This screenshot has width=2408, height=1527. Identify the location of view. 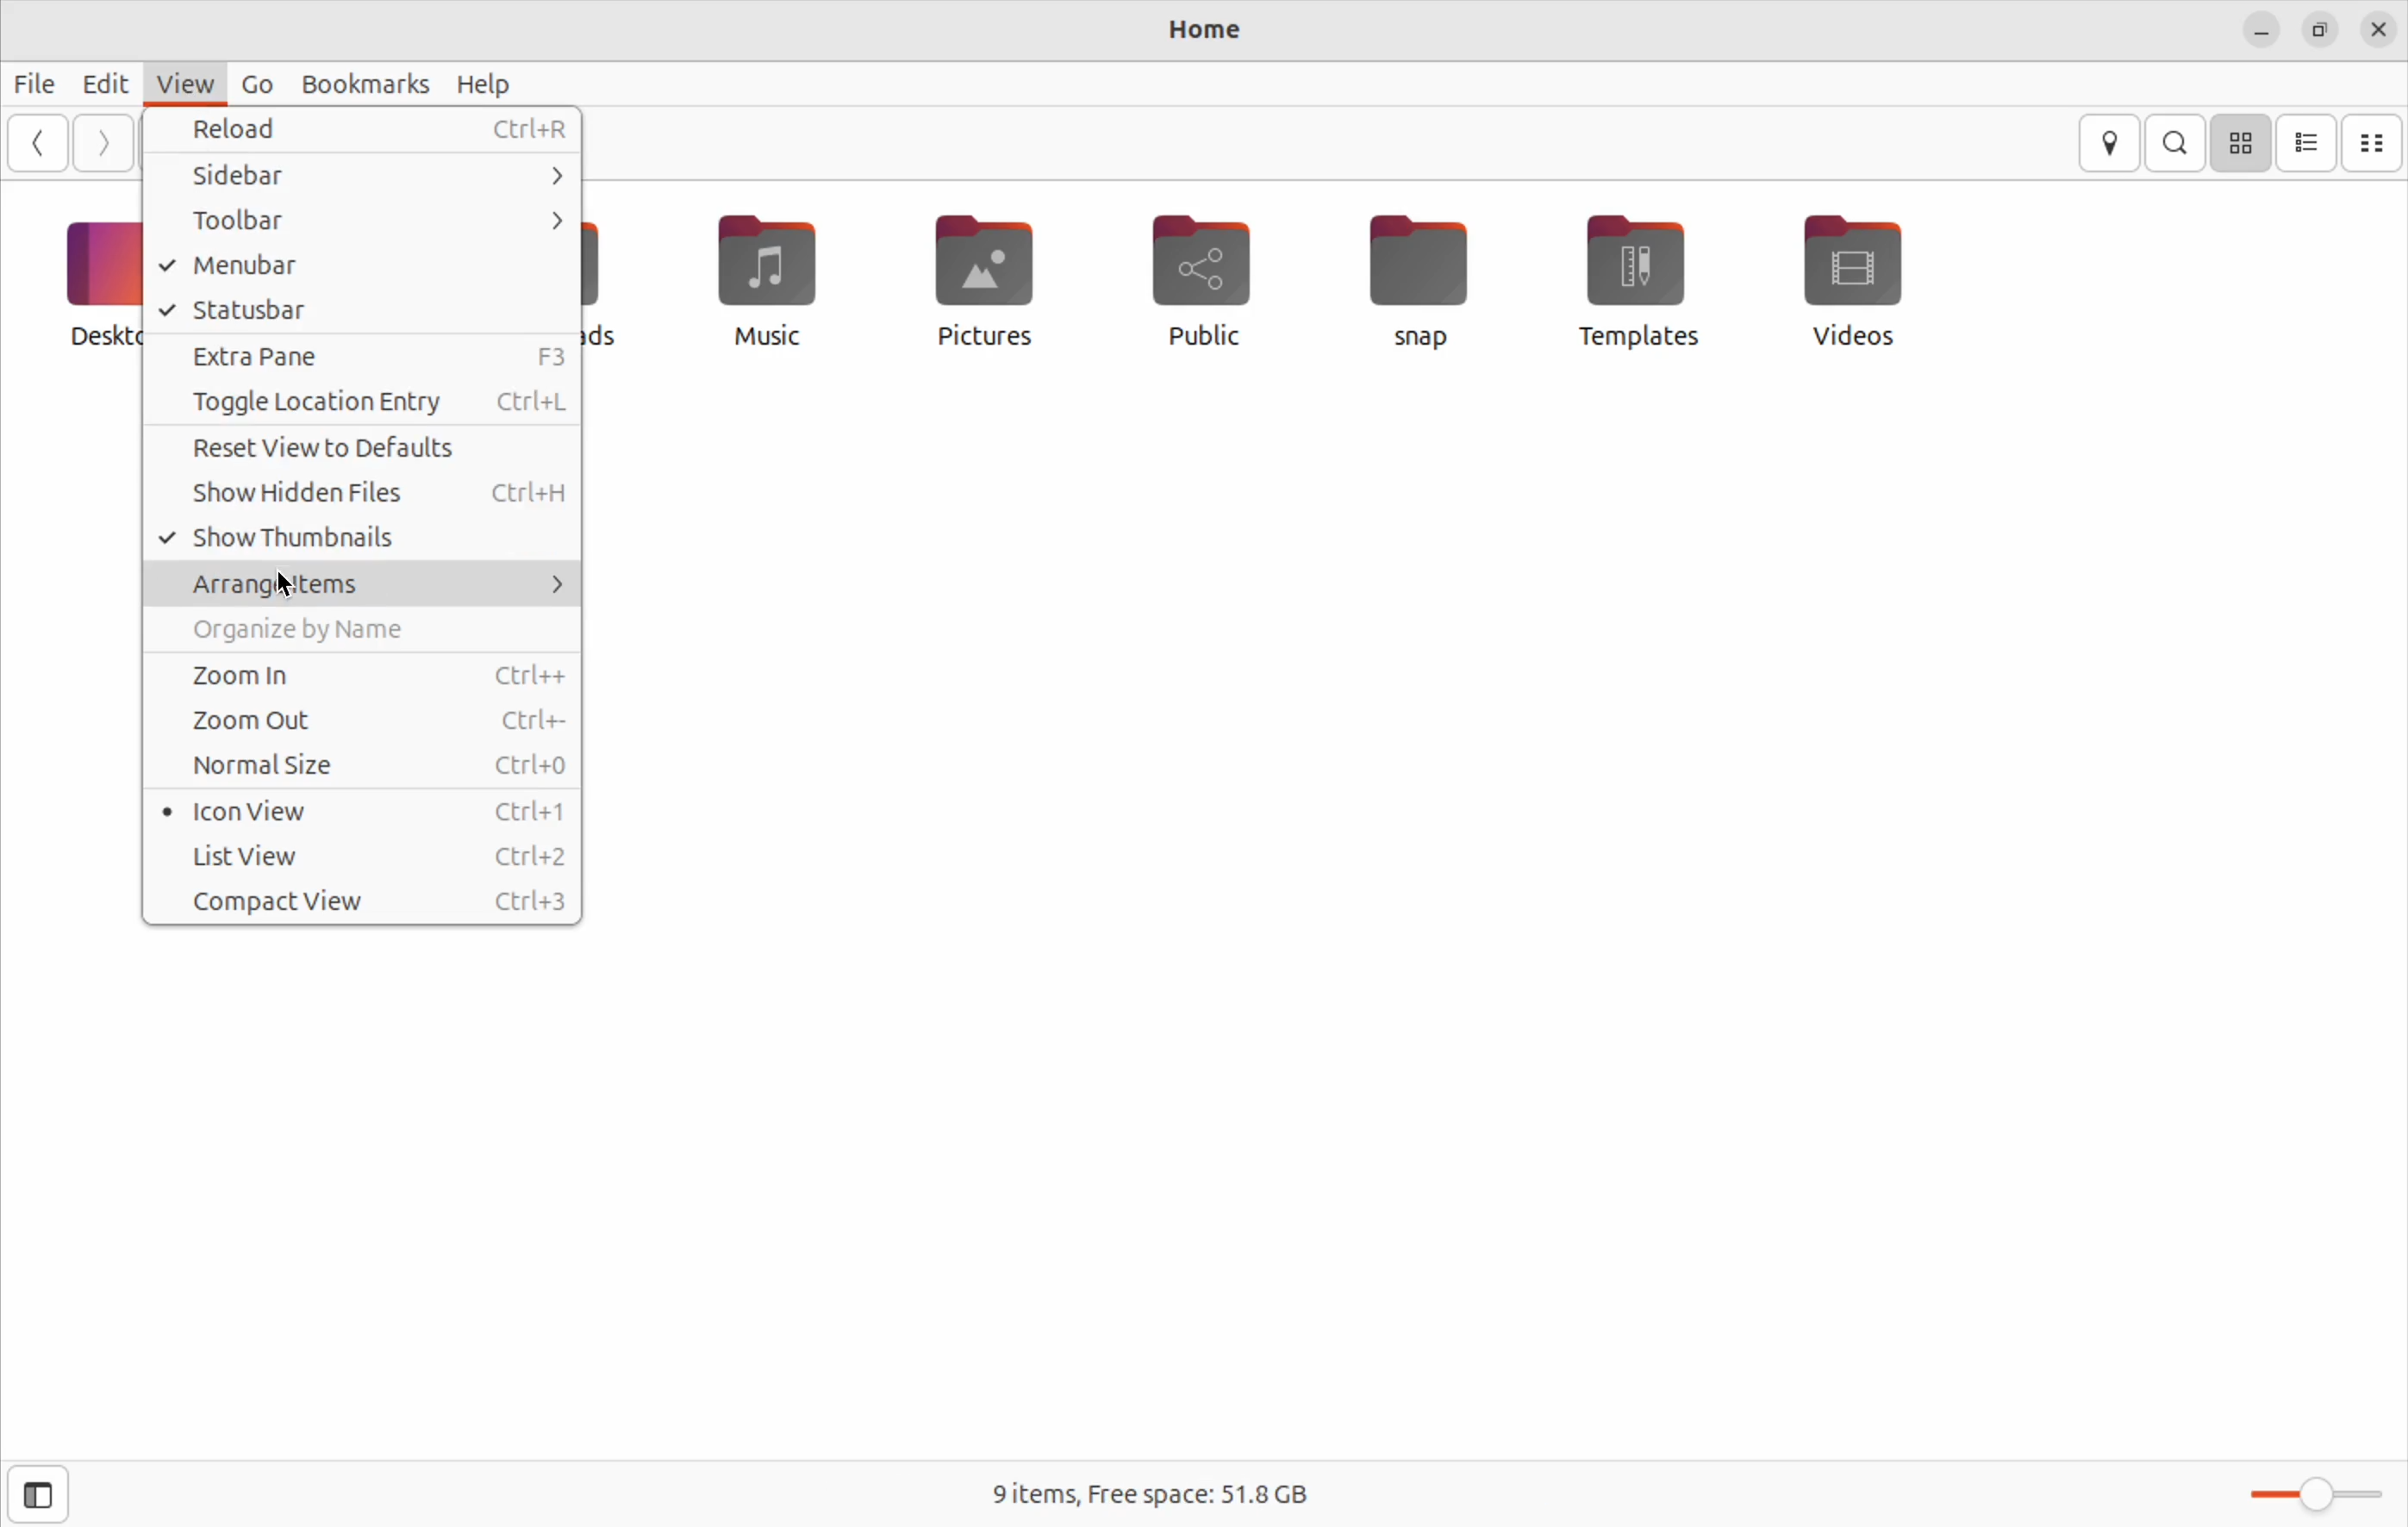
(183, 80).